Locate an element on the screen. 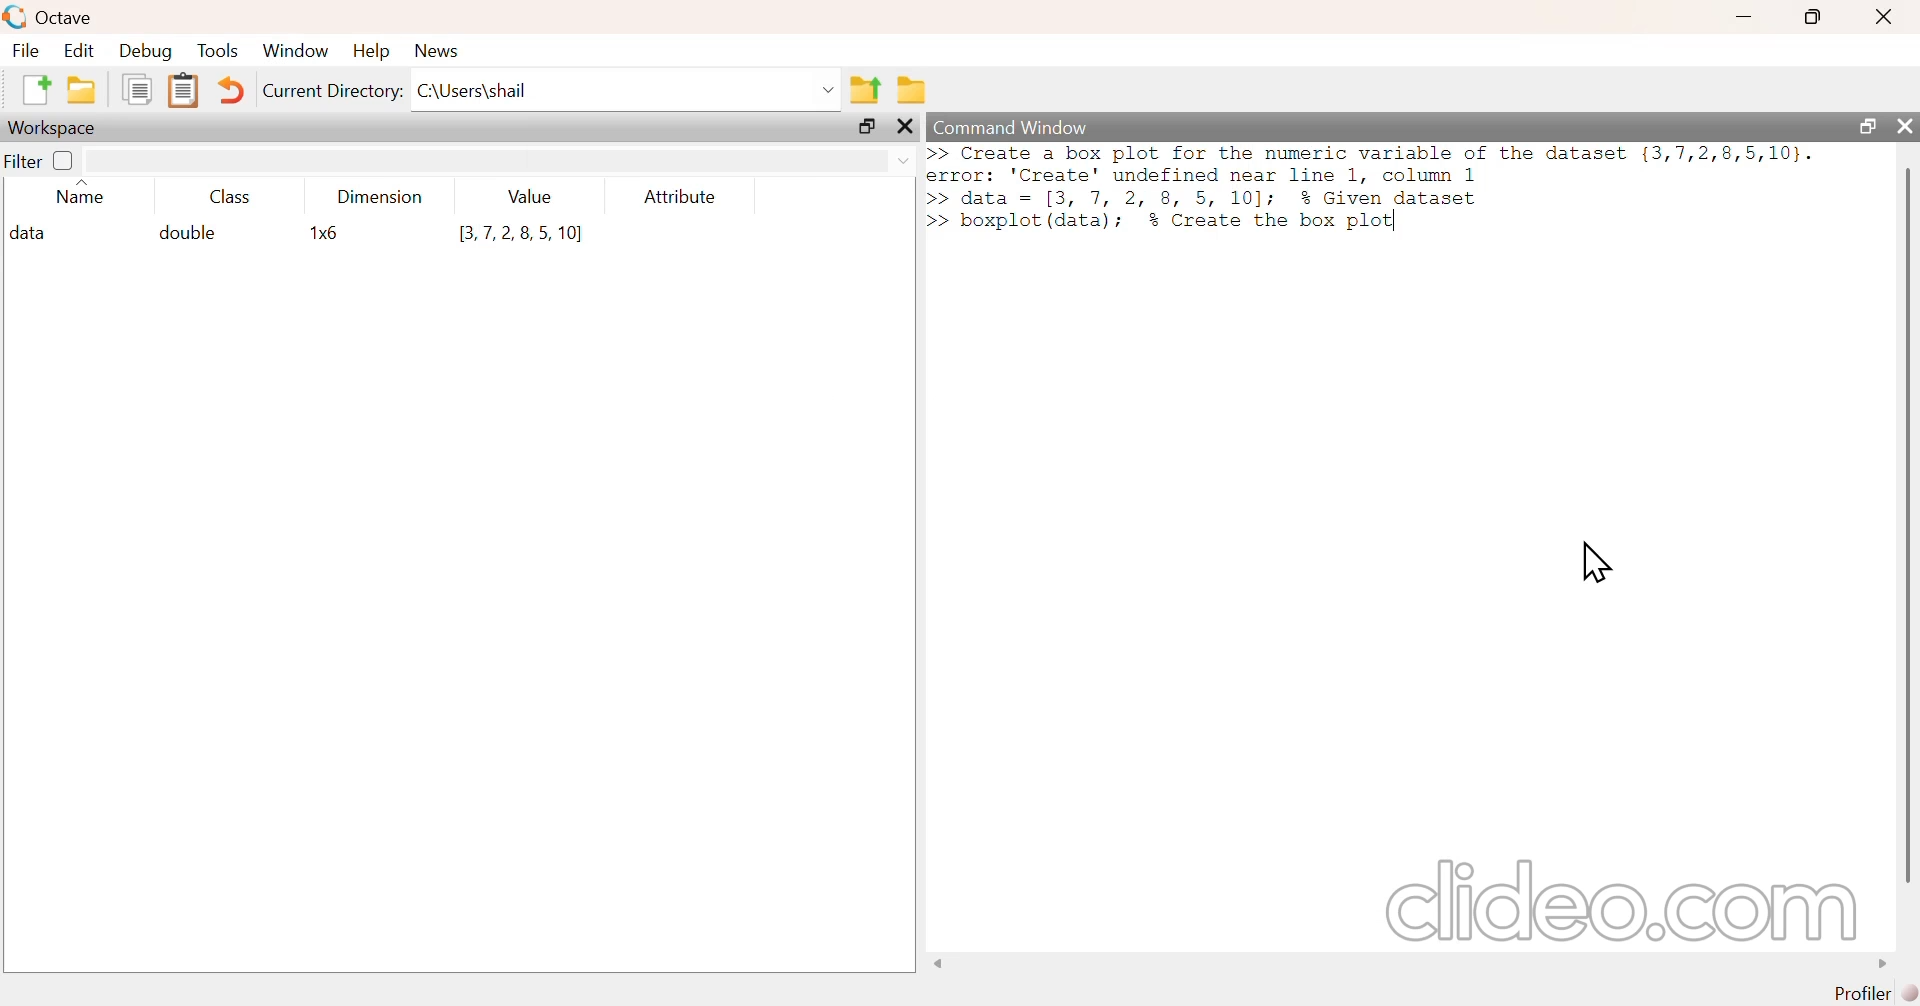 The height and width of the screenshot is (1006, 1920). attribute is located at coordinates (679, 195).